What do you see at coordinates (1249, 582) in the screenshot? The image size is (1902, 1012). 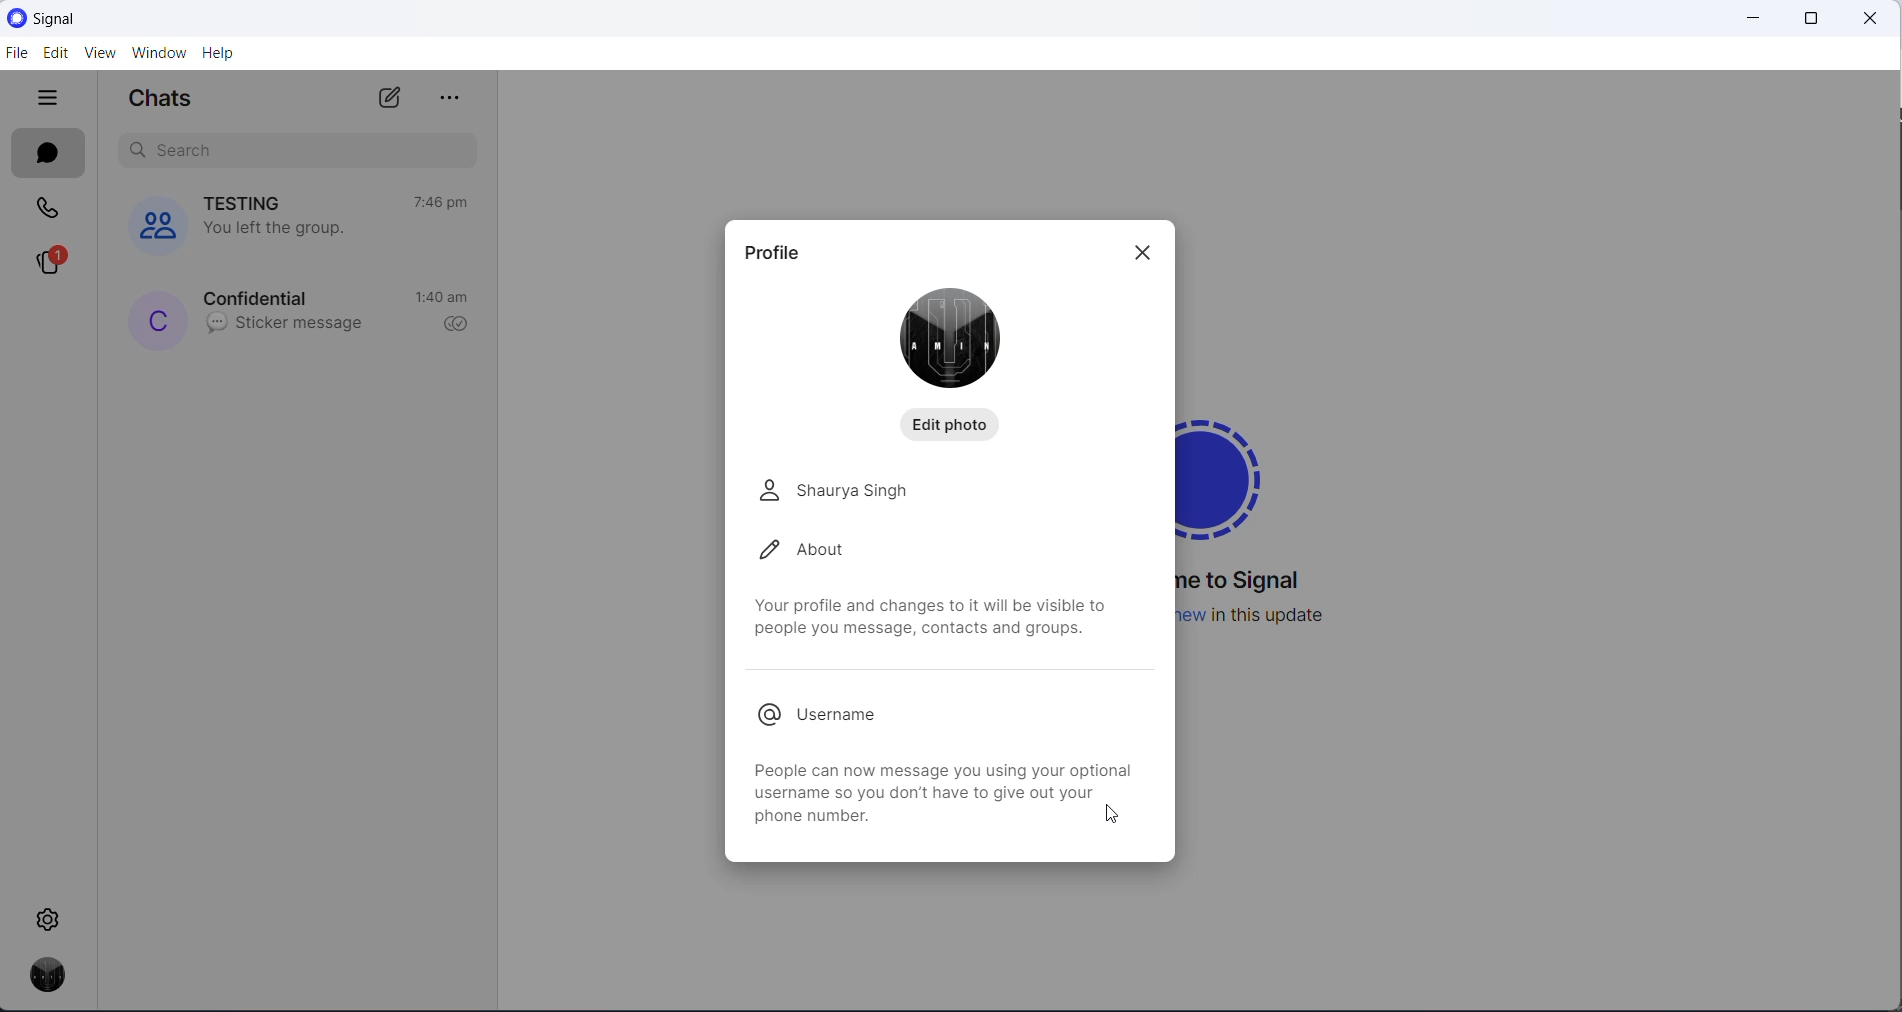 I see `welcome message` at bounding box center [1249, 582].